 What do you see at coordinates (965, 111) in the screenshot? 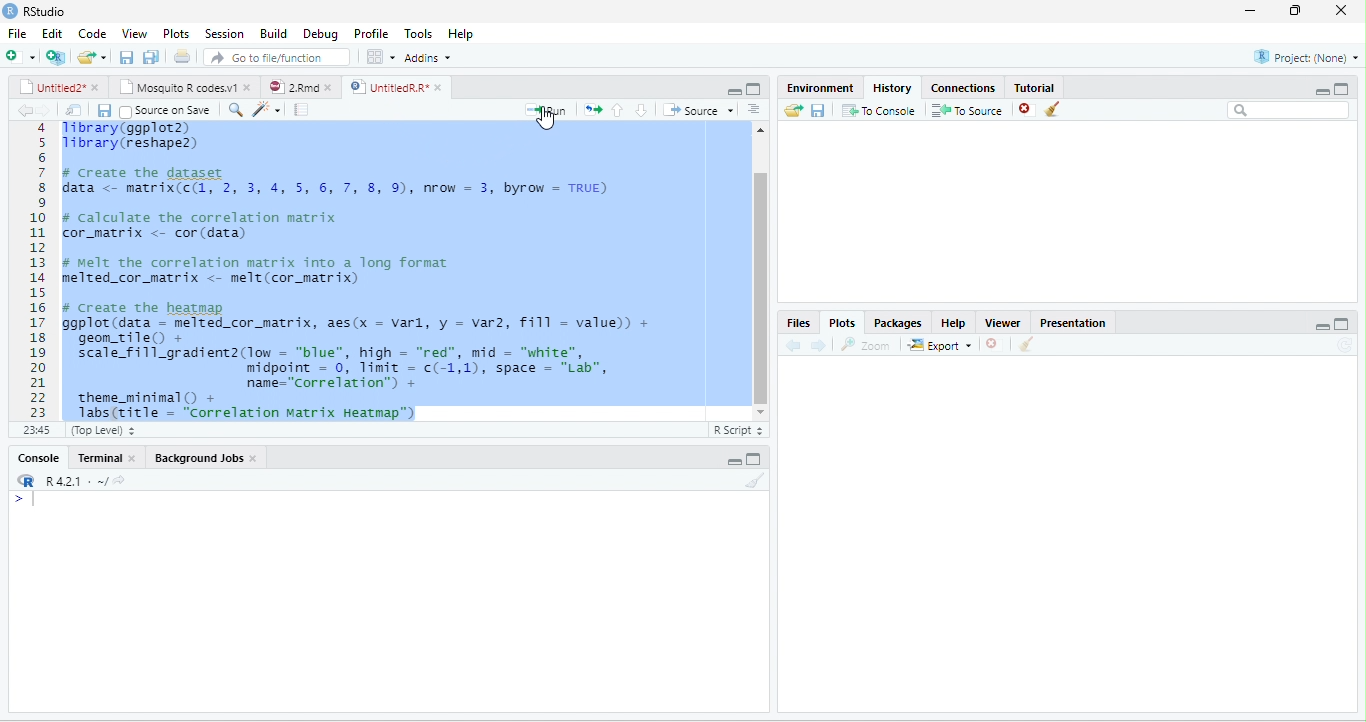
I see `to source` at bounding box center [965, 111].